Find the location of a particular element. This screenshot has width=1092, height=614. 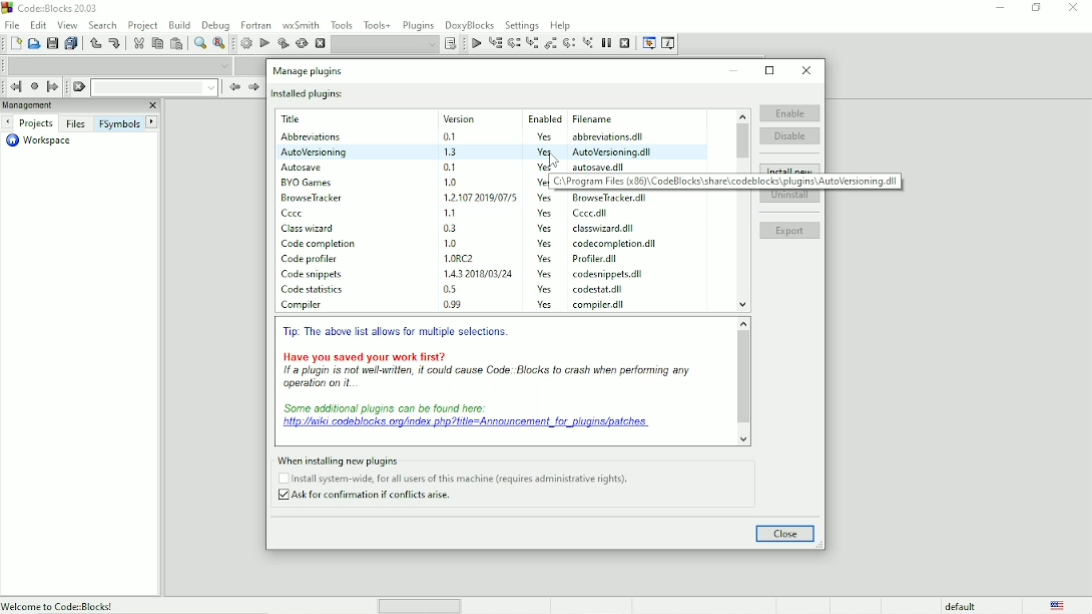

Yes is located at coordinates (545, 259).